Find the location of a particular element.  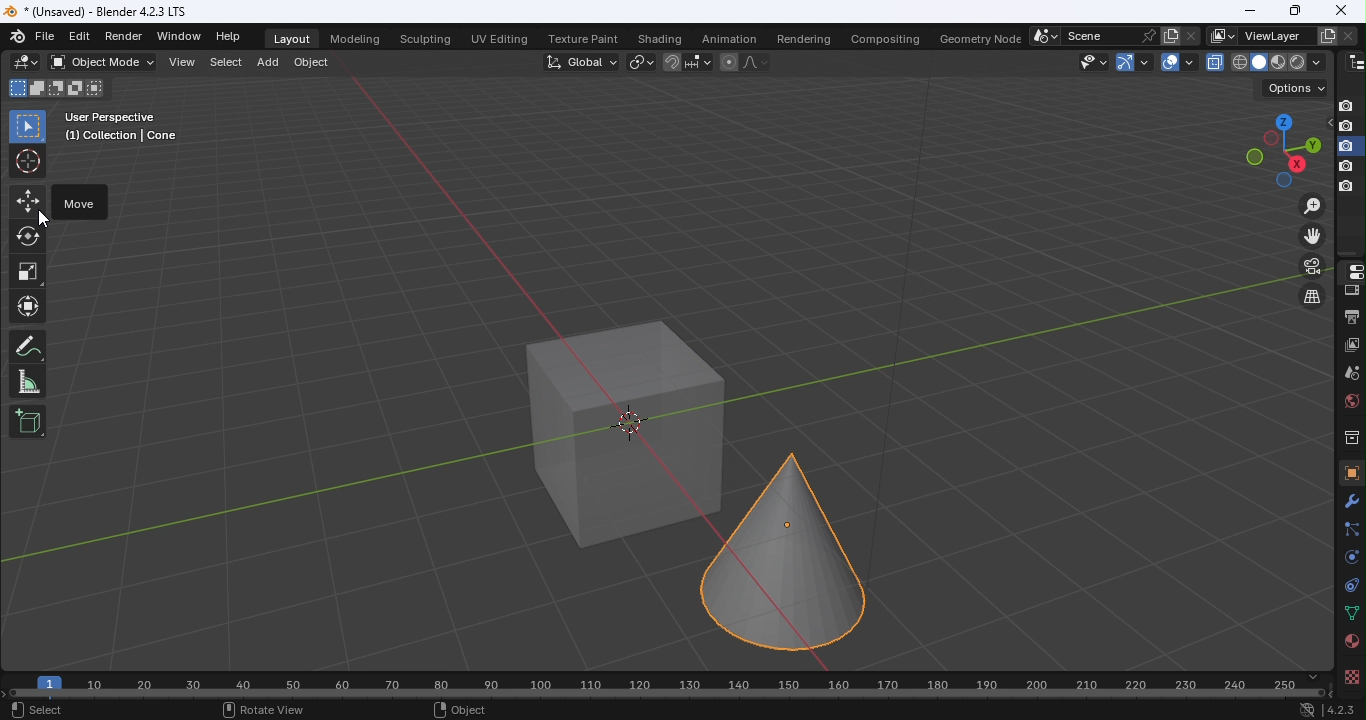

Object is located at coordinates (1349, 472).